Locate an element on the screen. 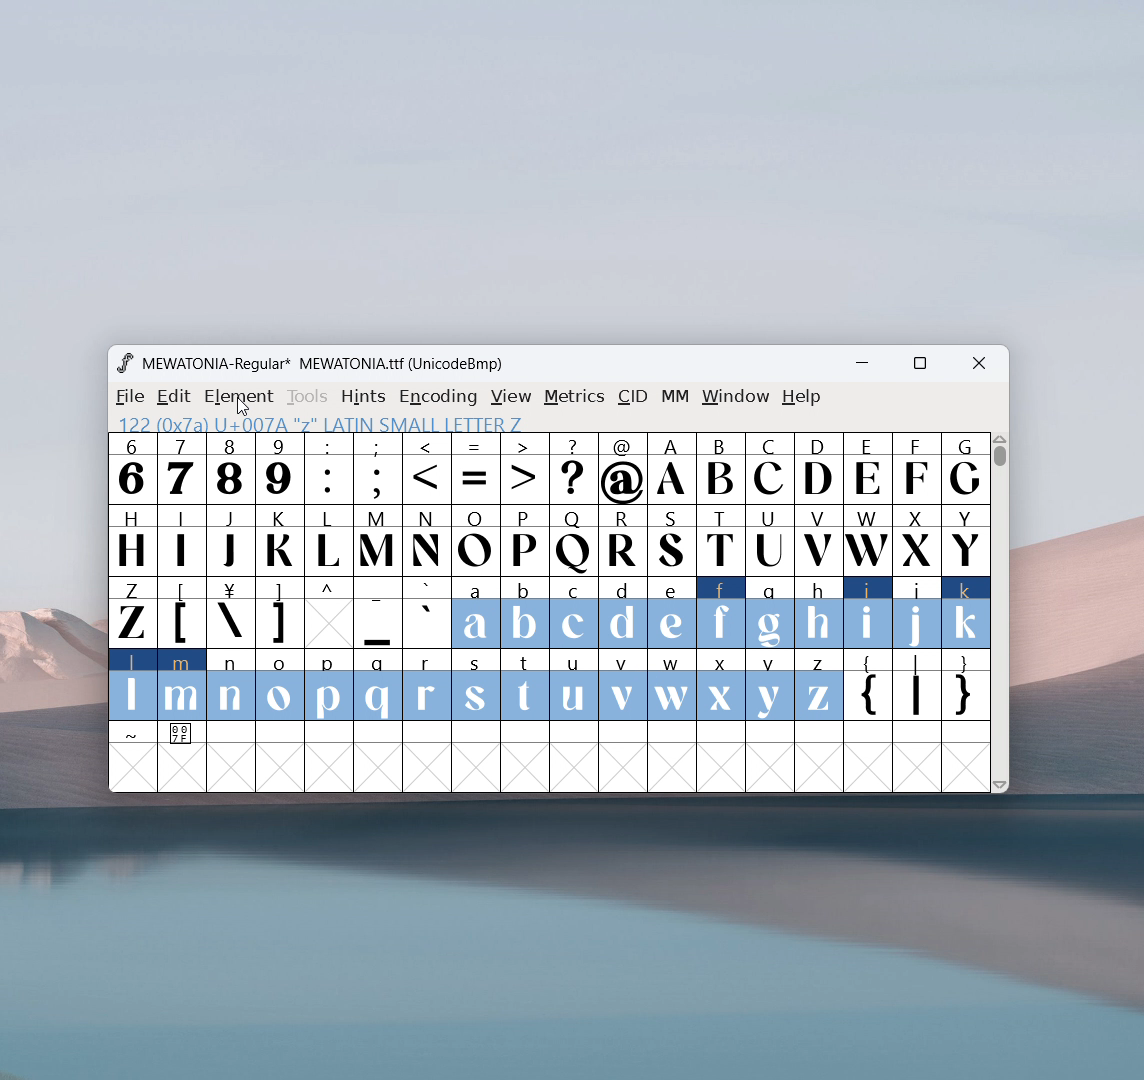  < is located at coordinates (429, 470).